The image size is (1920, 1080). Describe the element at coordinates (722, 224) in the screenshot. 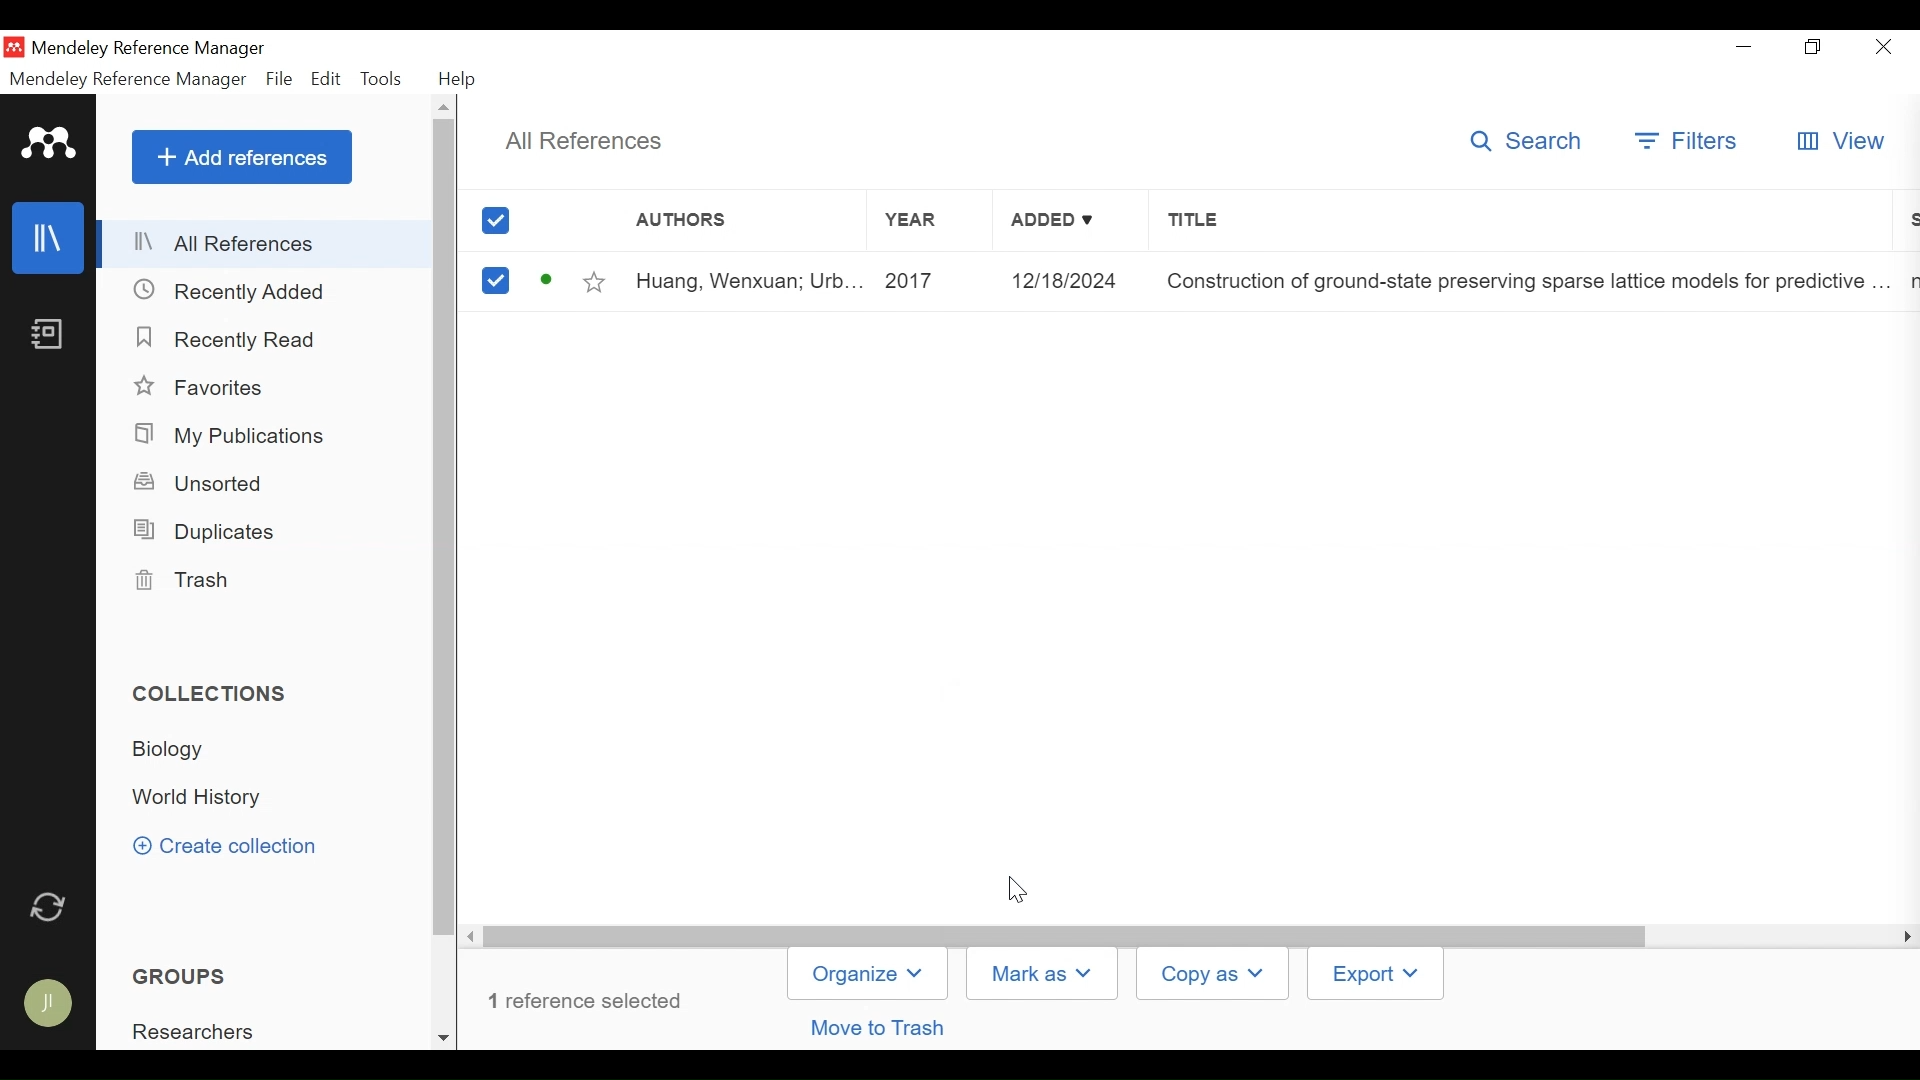

I see `Author` at that location.